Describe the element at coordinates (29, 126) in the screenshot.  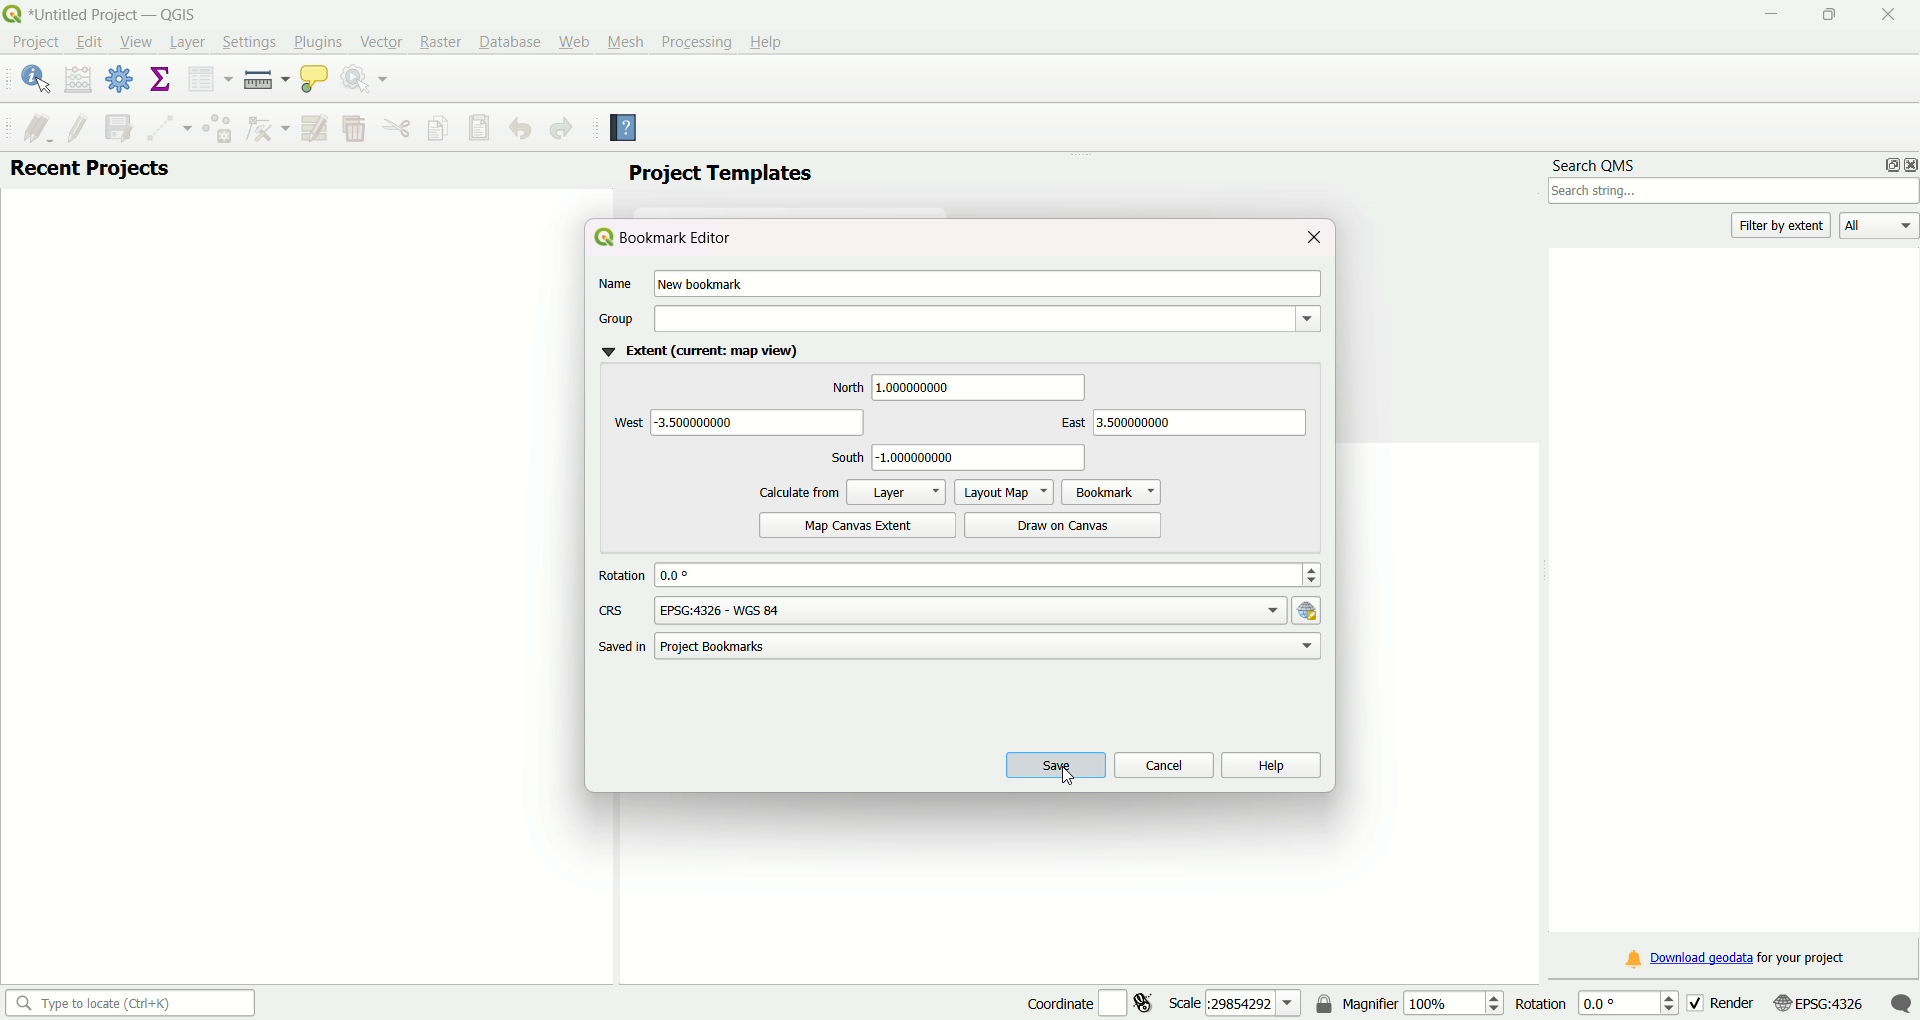
I see `current edit` at that location.